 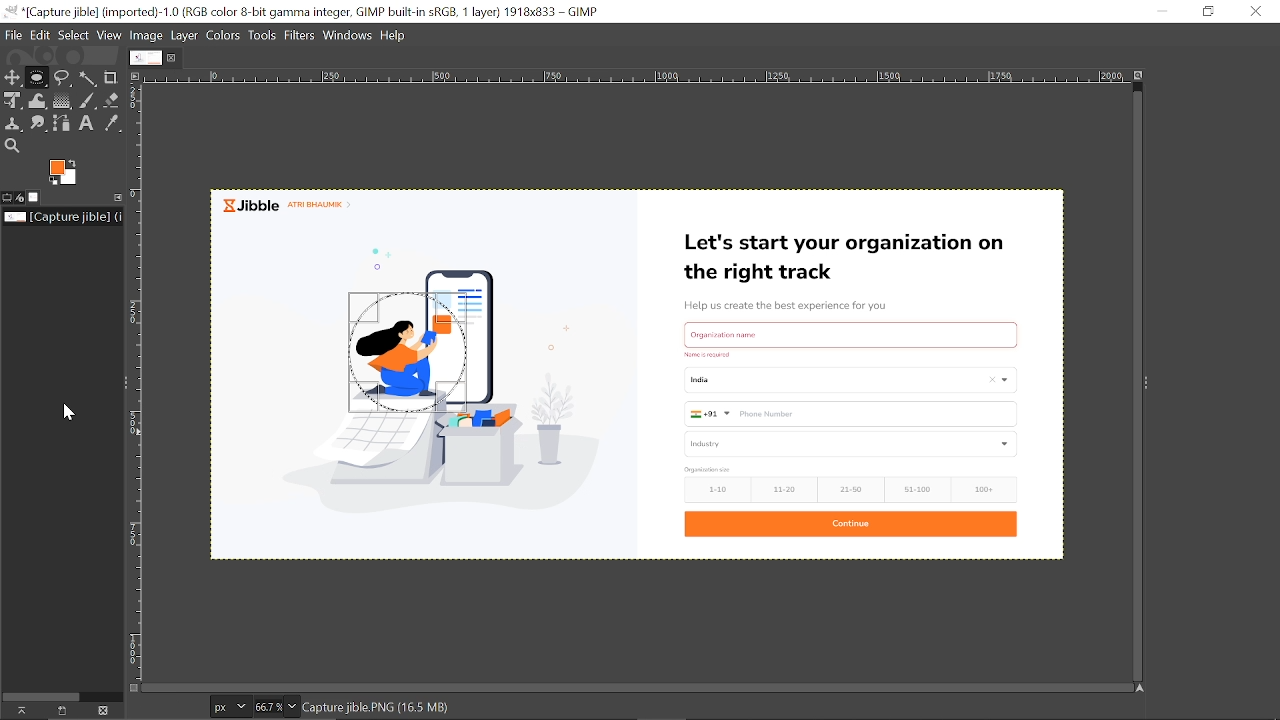 I want to click on The active background color, so click(x=69, y=173).